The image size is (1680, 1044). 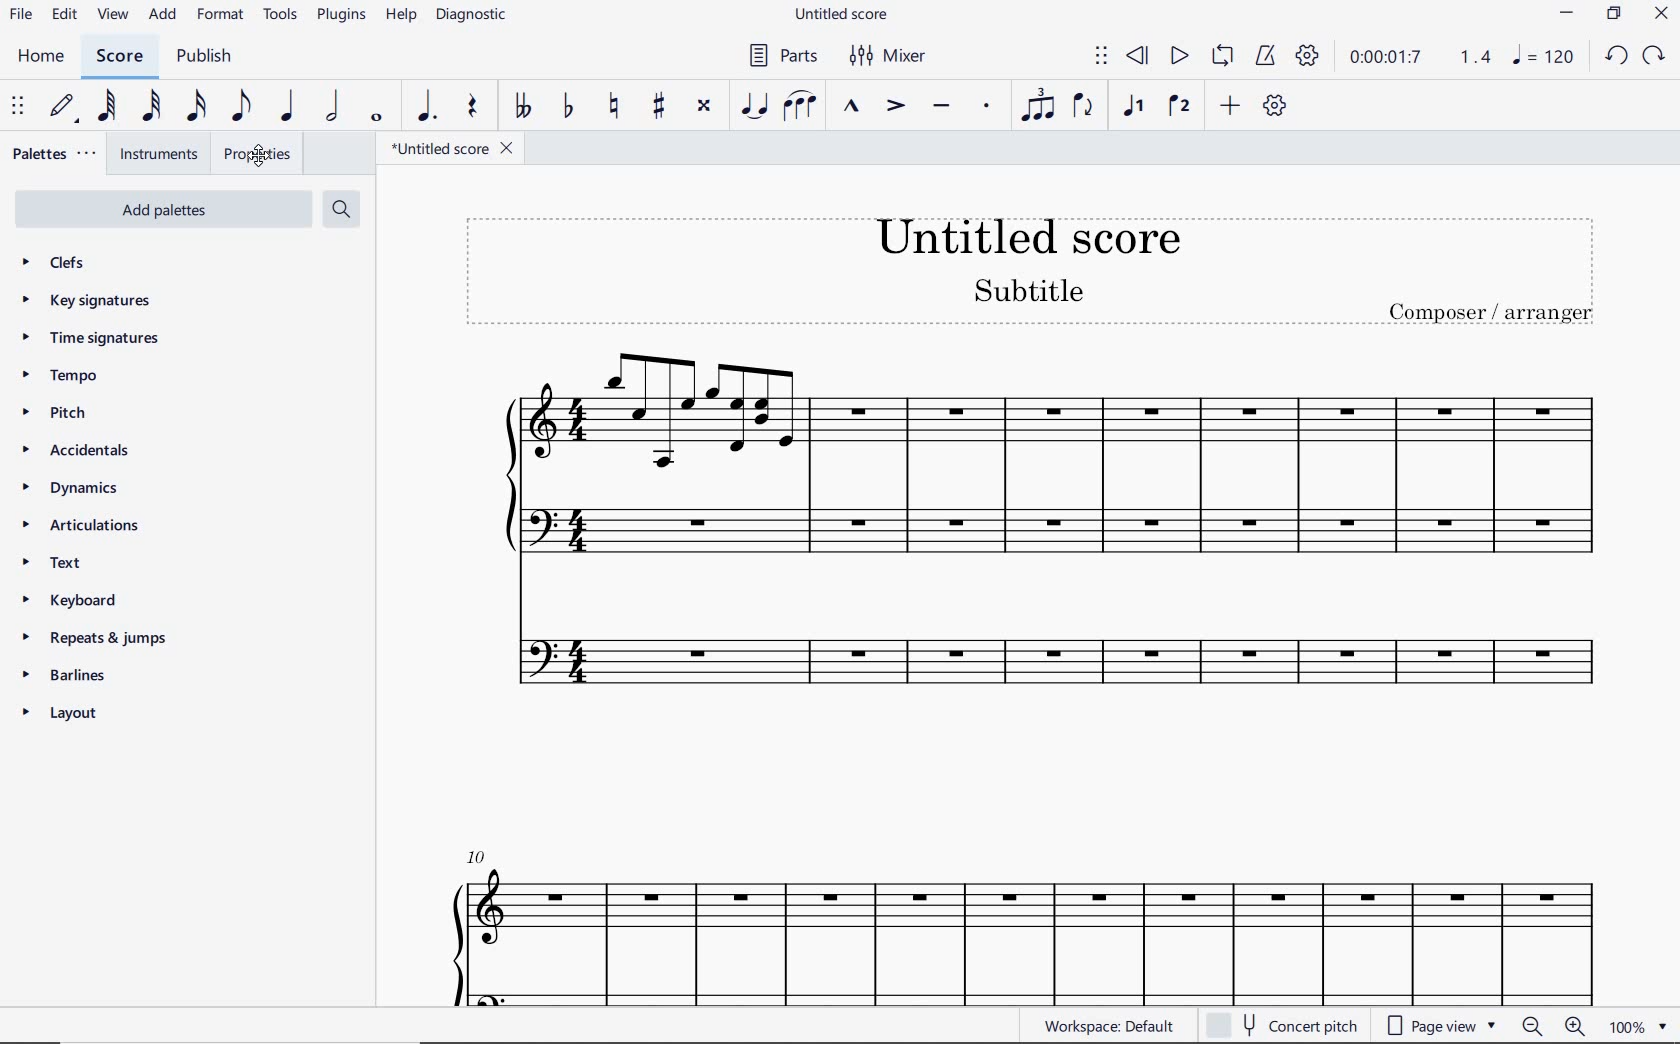 I want to click on TITLE, so click(x=1039, y=268).